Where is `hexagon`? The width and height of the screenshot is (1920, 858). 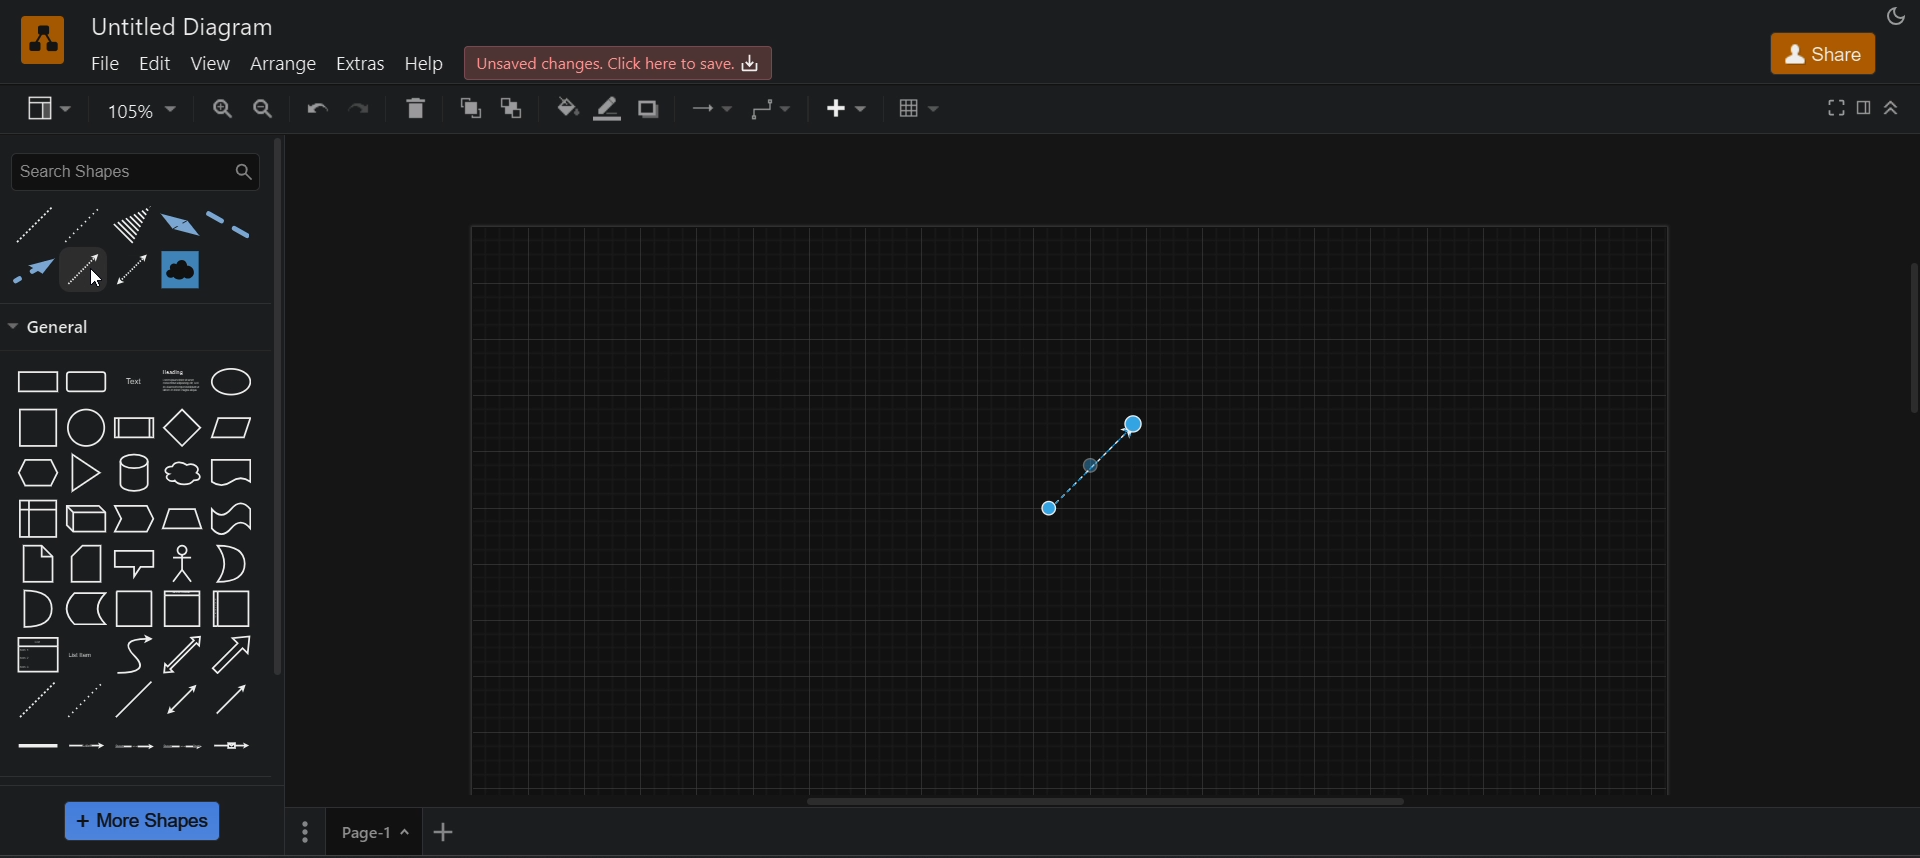 hexagon is located at coordinates (37, 473).